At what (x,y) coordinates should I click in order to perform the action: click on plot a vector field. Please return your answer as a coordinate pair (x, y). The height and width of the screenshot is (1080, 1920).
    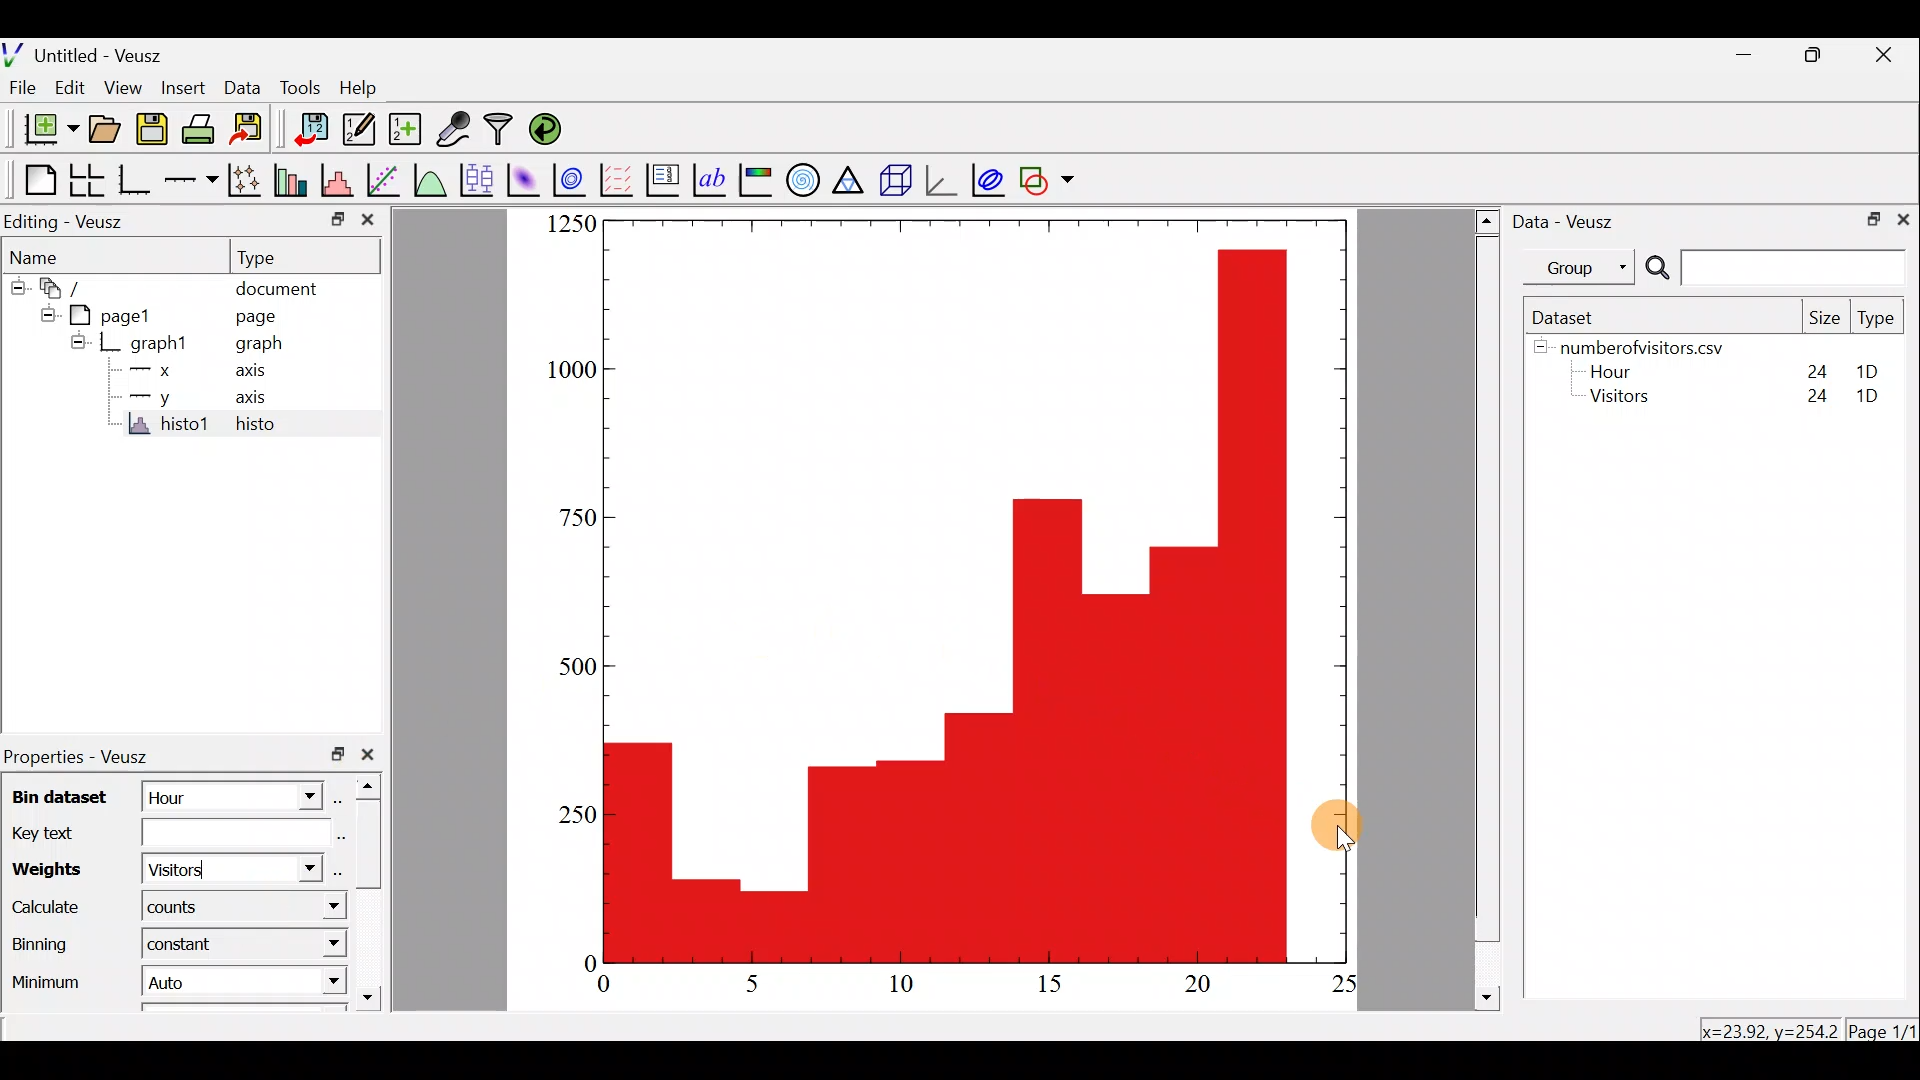
    Looking at the image, I should click on (616, 177).